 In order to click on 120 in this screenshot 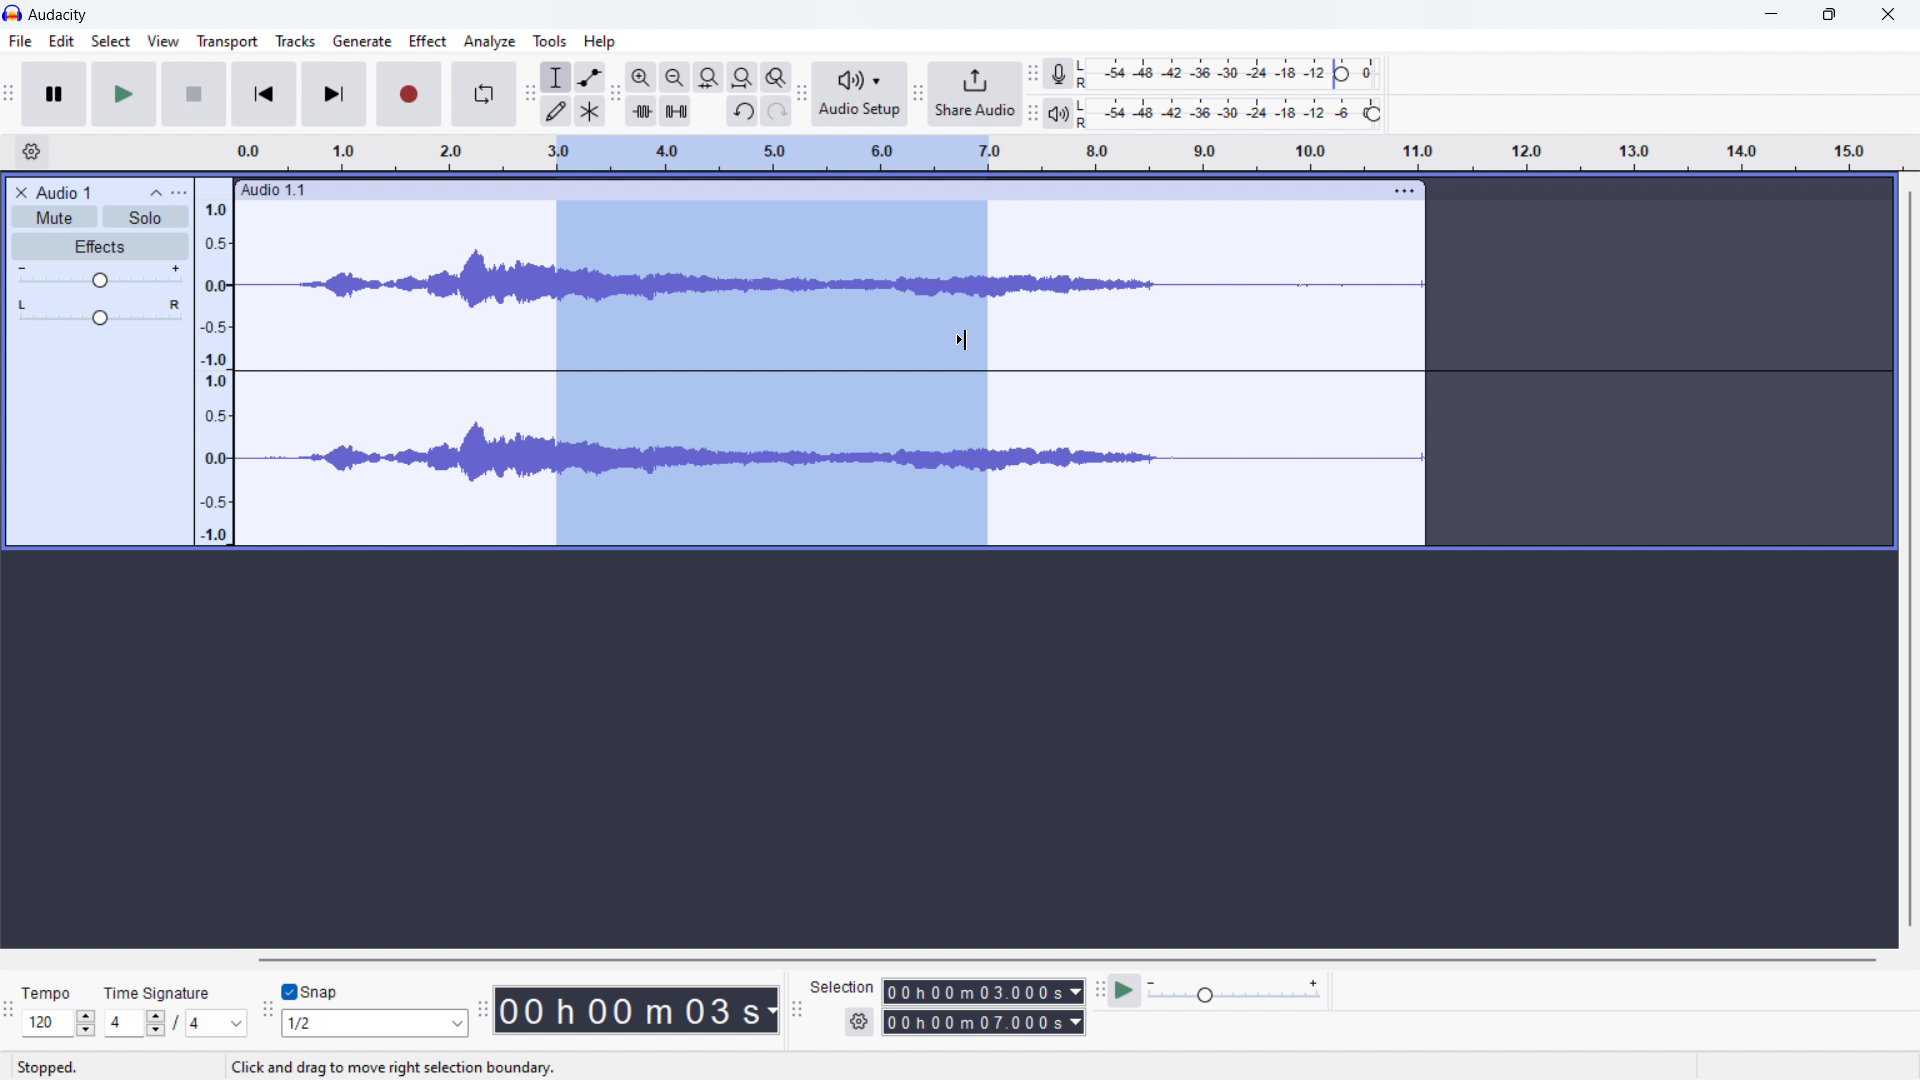, I will do `click(59, 1023)`.